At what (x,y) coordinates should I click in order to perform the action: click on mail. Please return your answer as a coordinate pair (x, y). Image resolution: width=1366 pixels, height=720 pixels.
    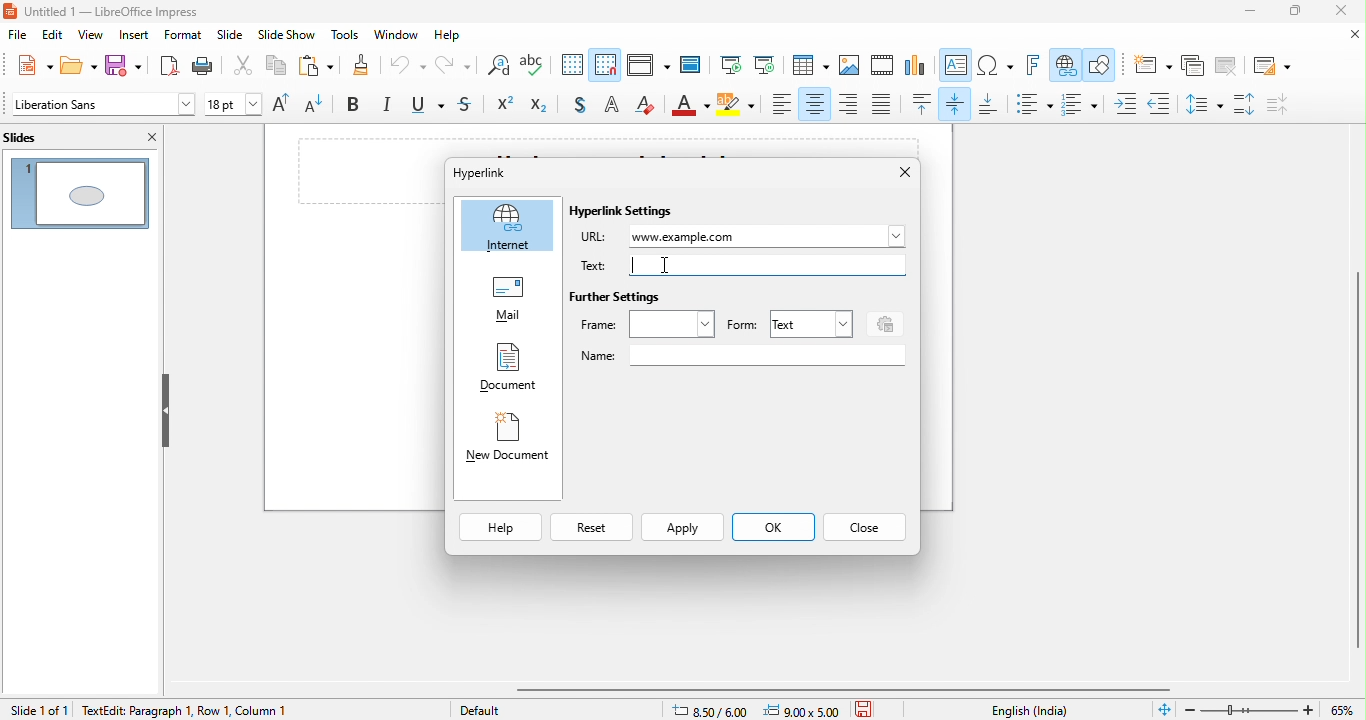
    Looking at the image, I should click on (508, 302).